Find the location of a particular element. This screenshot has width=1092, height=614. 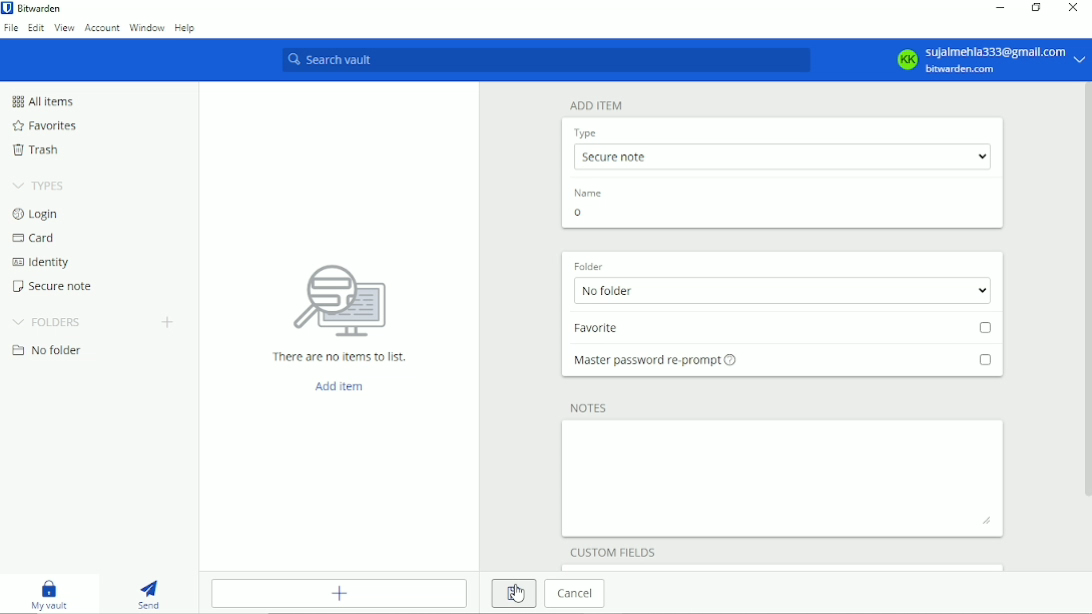

Add item is located at coordinates (337, 385).